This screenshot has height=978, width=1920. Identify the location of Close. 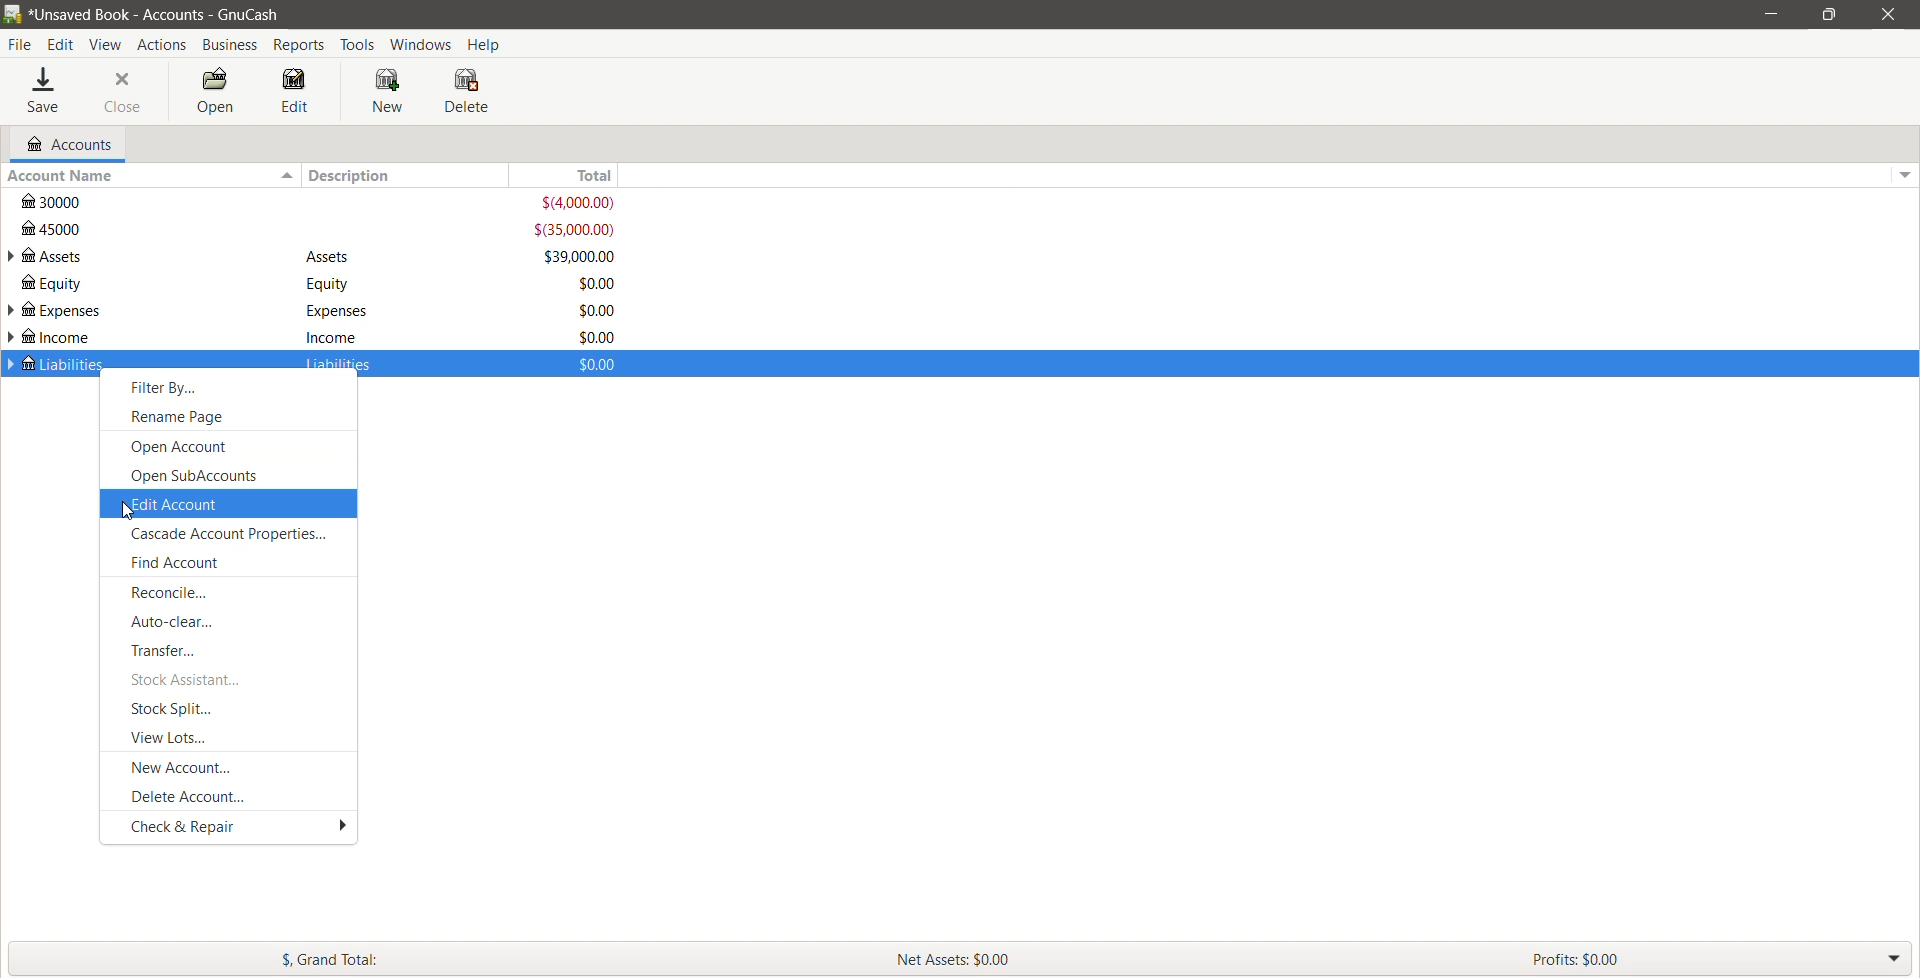
(1885, 14).